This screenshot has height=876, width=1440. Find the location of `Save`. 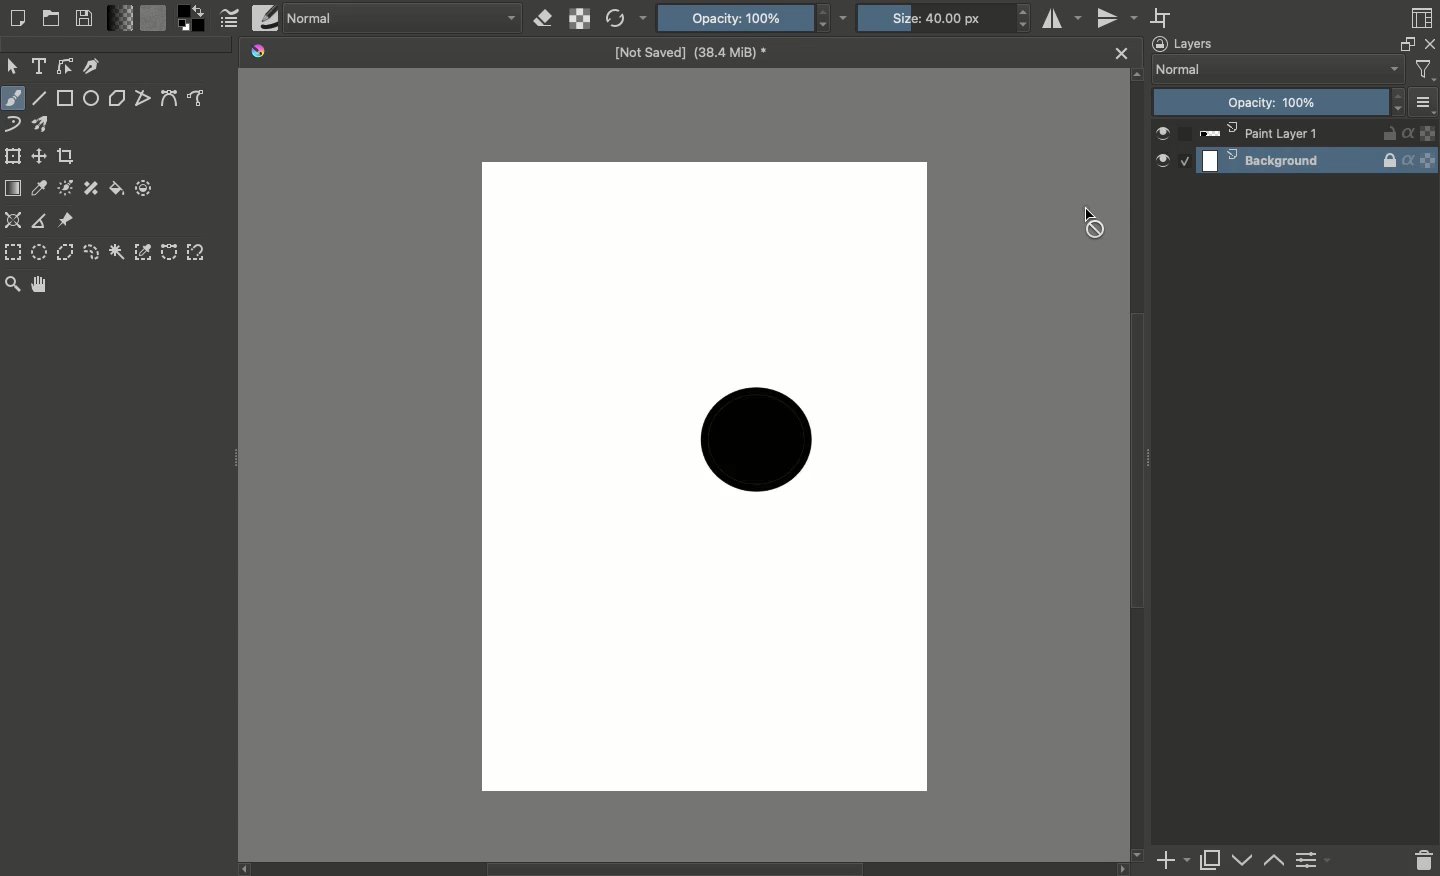

Save is located at coordinates (83, 18).